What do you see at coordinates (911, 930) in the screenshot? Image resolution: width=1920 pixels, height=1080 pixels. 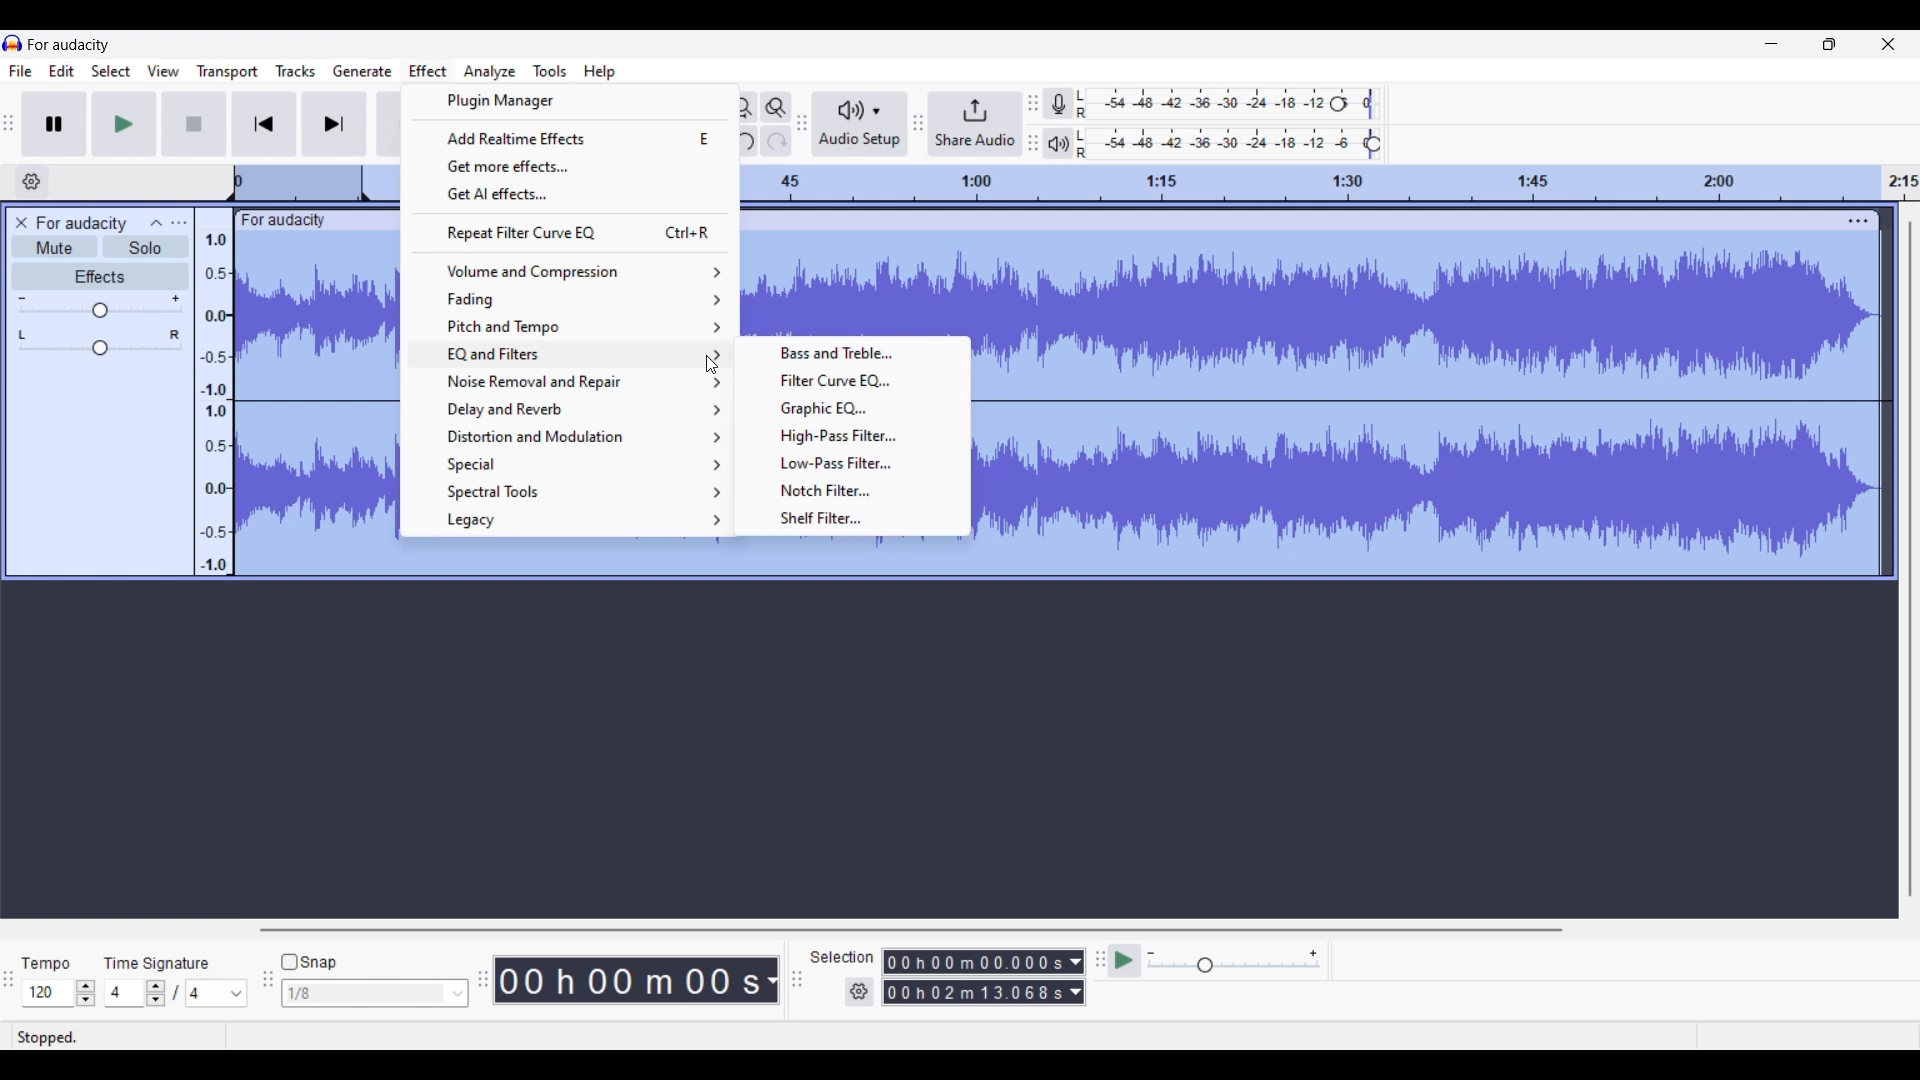 I see `Horizontal slide bar` at bounding box center [911, 930].